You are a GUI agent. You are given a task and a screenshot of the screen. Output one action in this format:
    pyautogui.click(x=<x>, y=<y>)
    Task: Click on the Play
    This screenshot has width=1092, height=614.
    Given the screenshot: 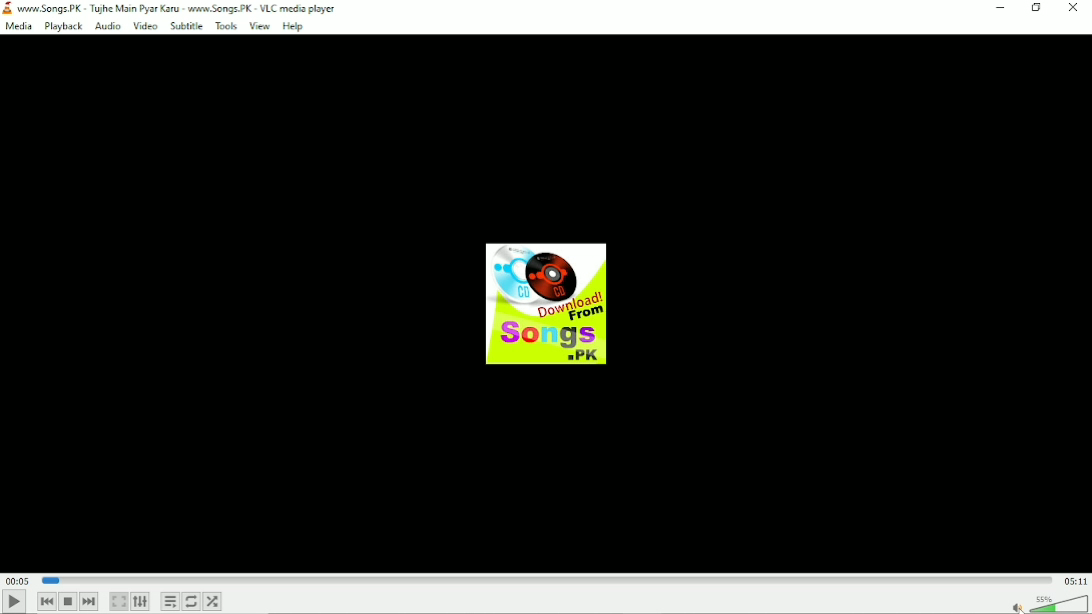 What is the action you would take?
    pyautogui.click(x=17, y=602)
    